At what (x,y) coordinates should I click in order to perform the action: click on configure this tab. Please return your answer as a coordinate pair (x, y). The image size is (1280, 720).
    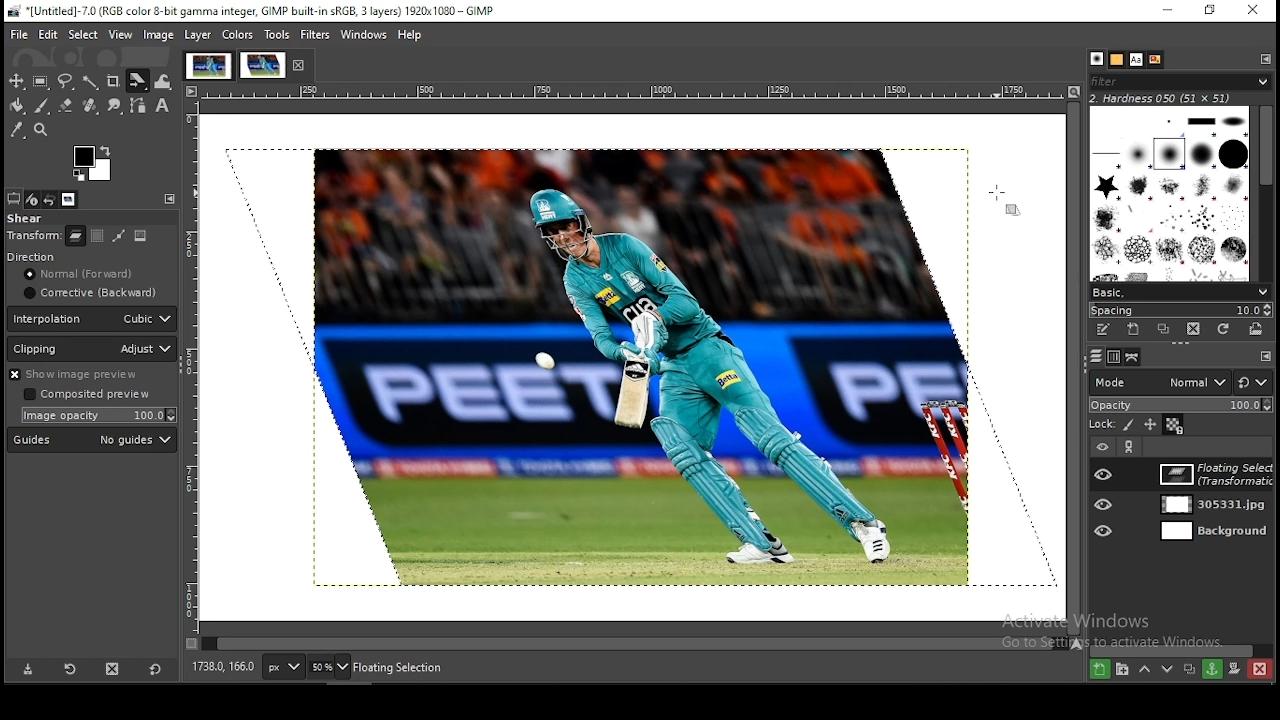
    Looking at the image, I should click on (1266, 359).